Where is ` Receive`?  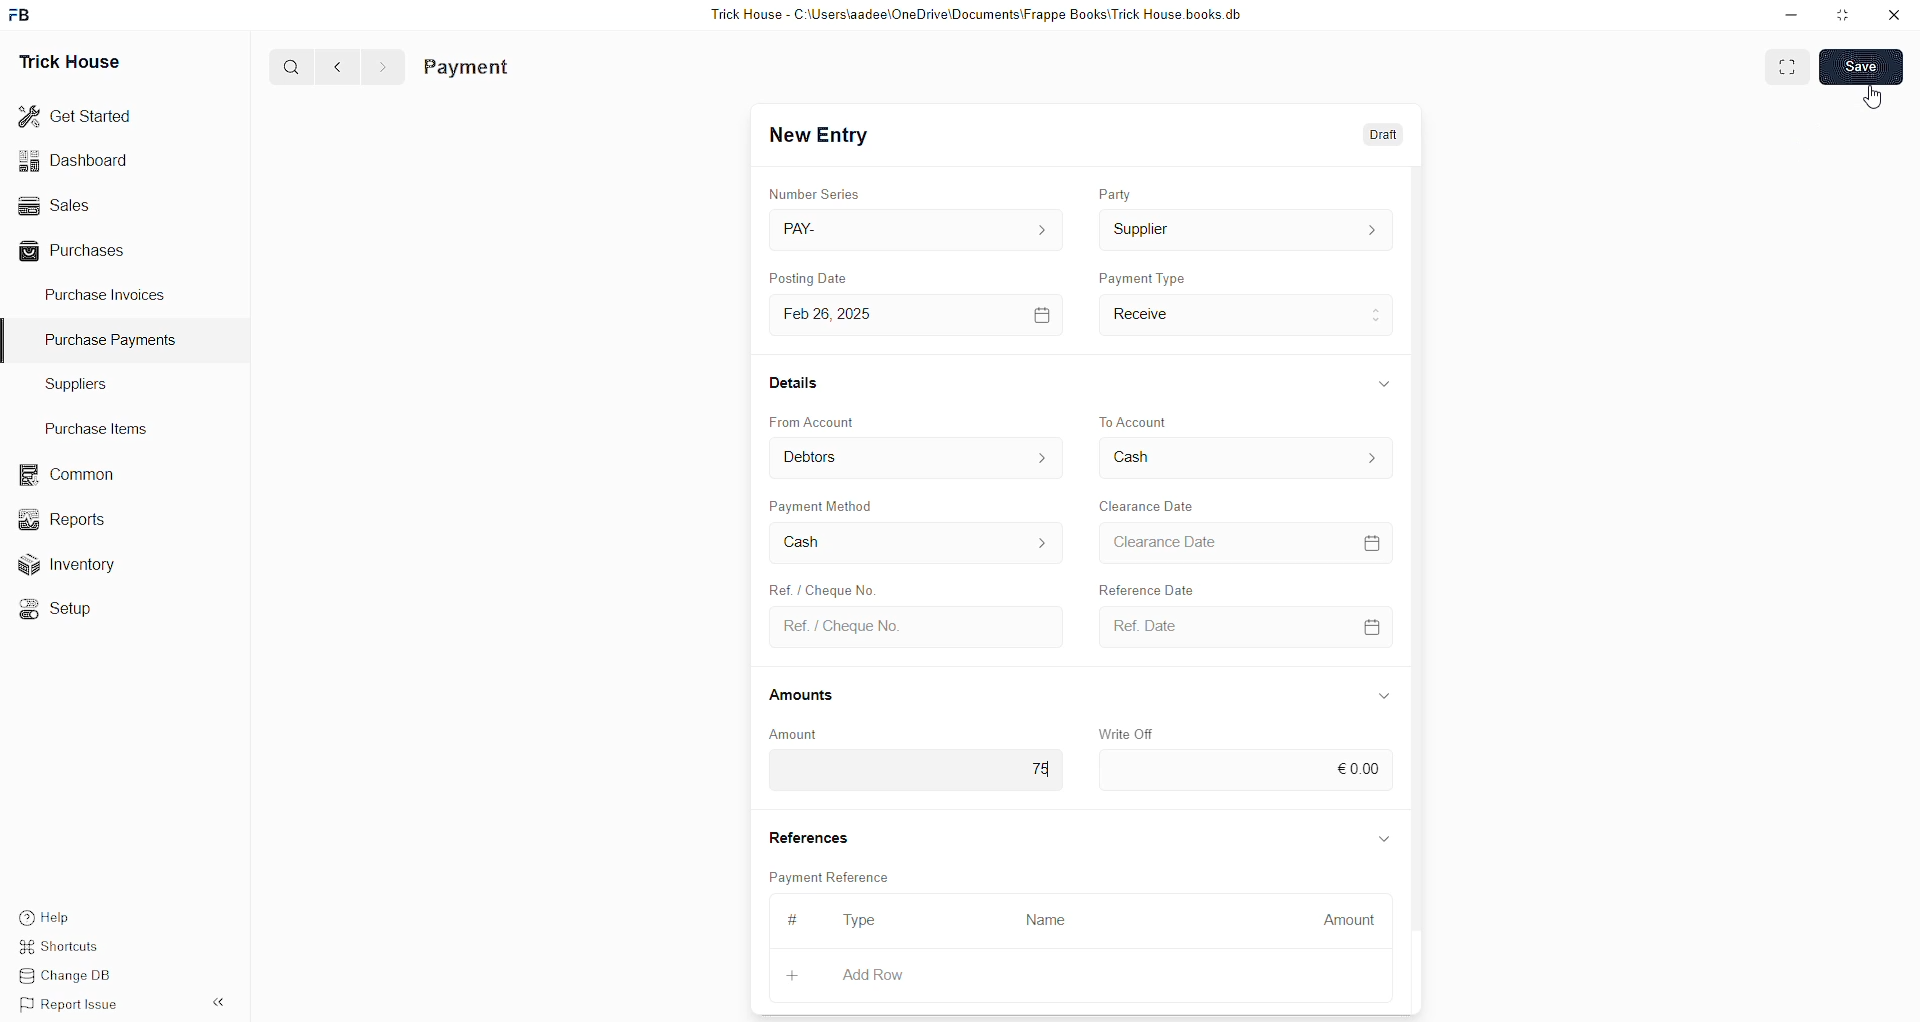
 Receive is located at coordinates (1246, 314).